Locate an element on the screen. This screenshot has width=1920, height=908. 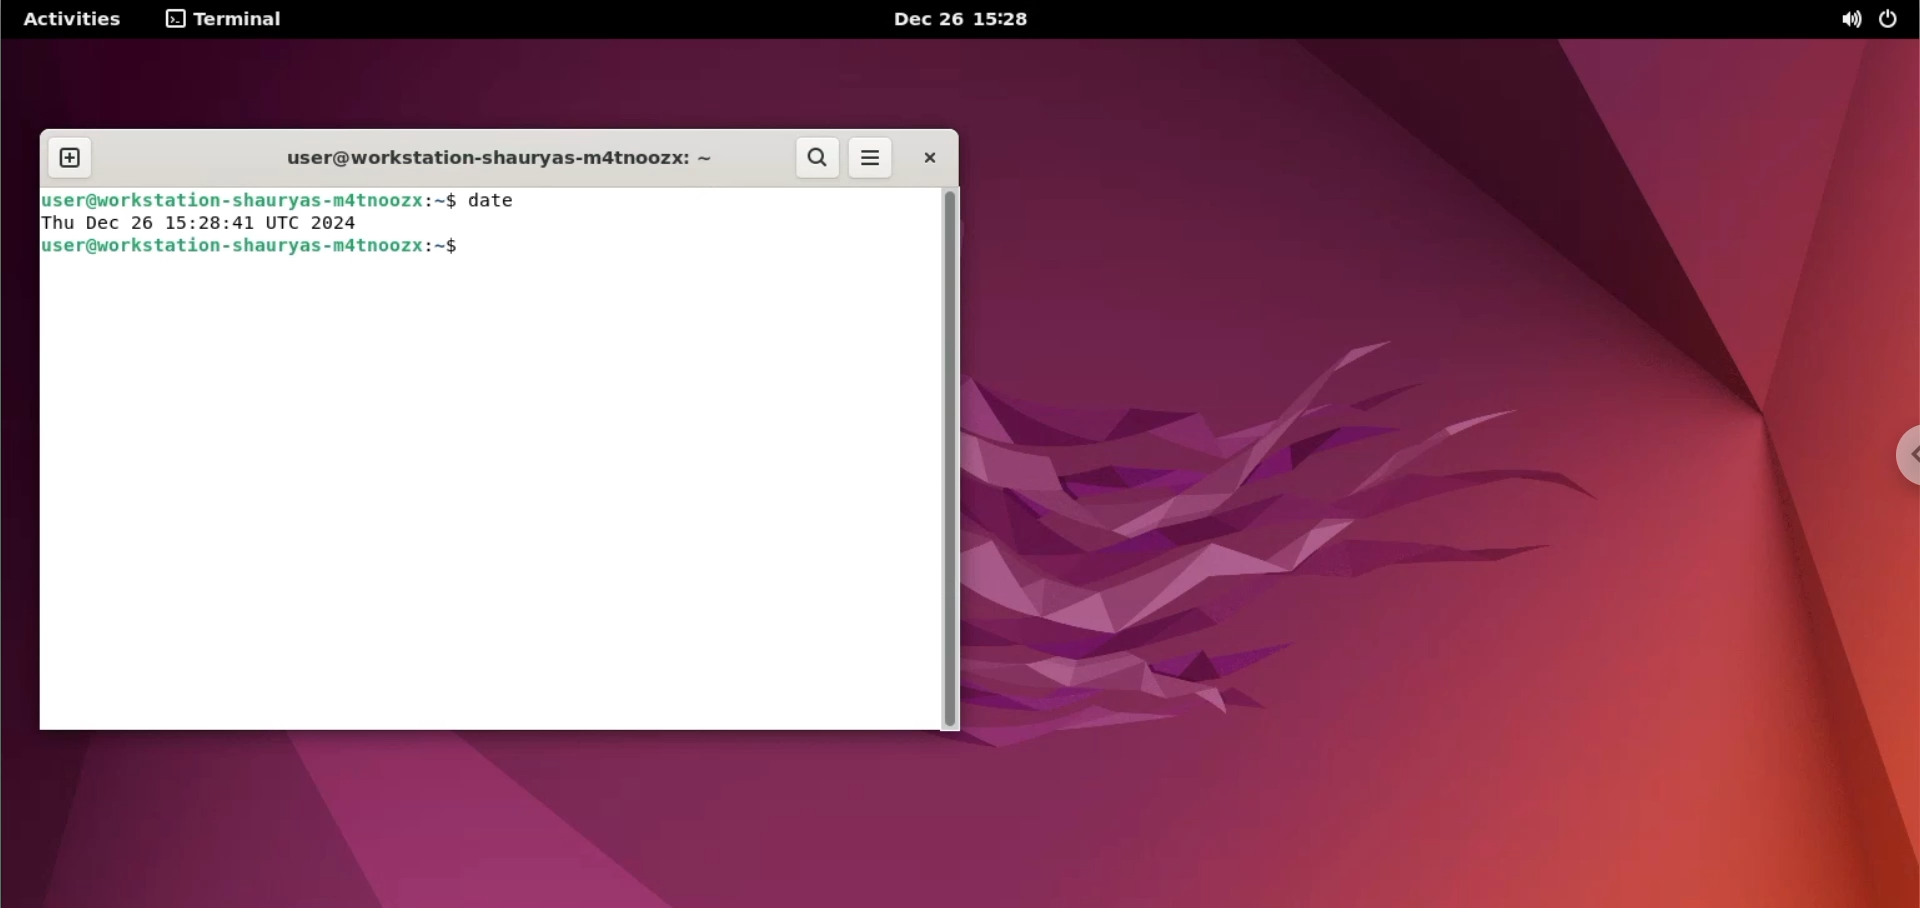
user@workstation-shauryas-m4tnoozx:~$ is located at coordinates (248, 199).